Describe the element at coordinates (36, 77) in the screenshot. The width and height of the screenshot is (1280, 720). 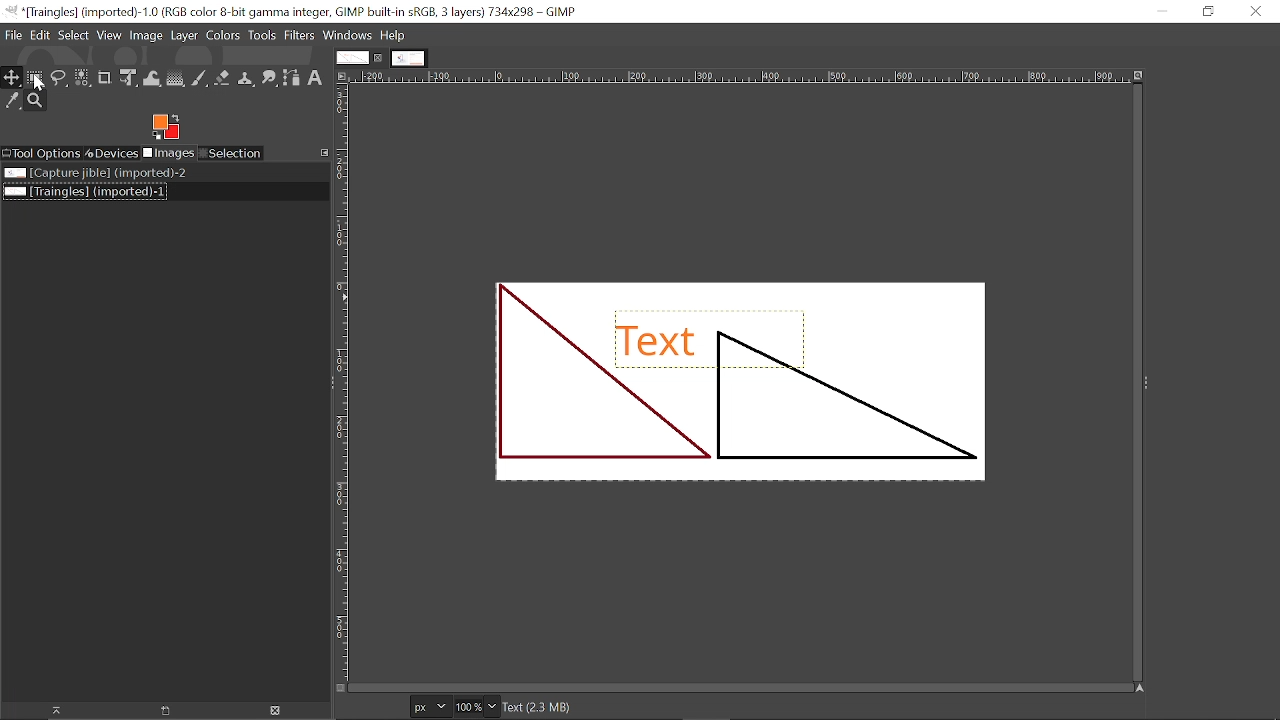
I see `Rectangular select` at that location.